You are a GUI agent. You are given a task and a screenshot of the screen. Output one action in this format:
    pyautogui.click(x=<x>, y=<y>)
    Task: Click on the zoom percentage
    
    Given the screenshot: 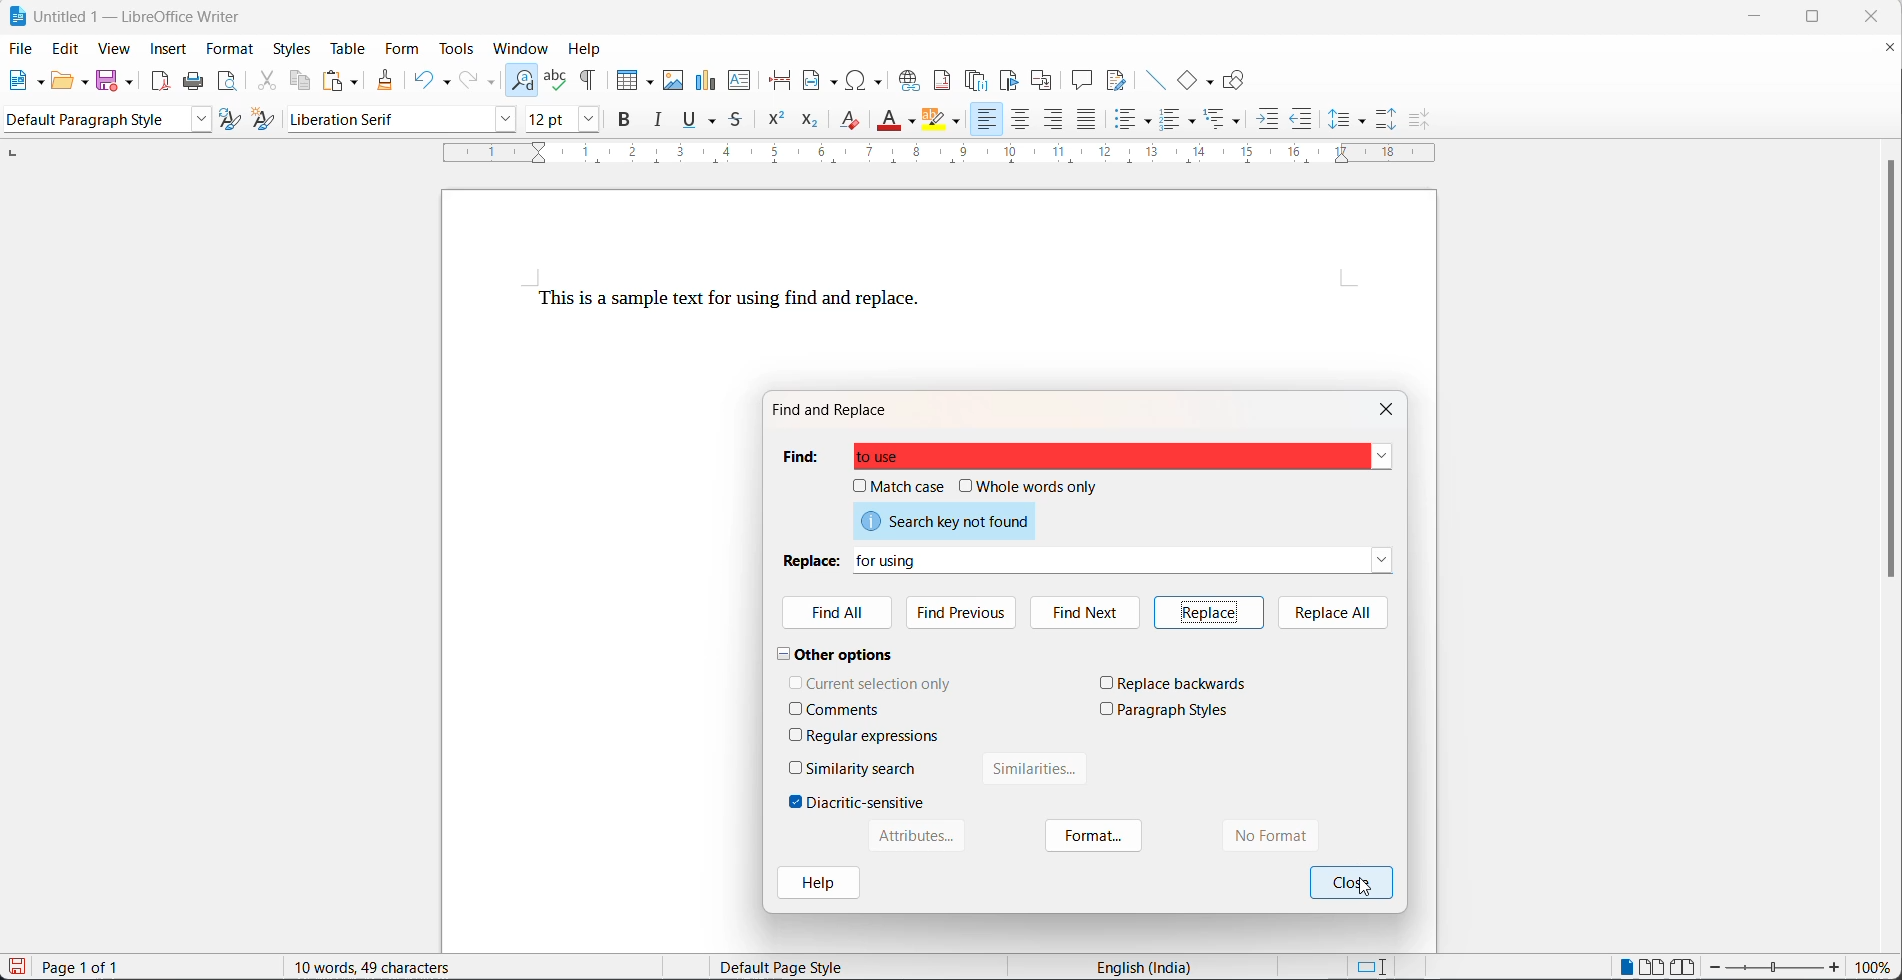 What is the action you would take?
    pyautogui.click(x=1877, y=967)
    